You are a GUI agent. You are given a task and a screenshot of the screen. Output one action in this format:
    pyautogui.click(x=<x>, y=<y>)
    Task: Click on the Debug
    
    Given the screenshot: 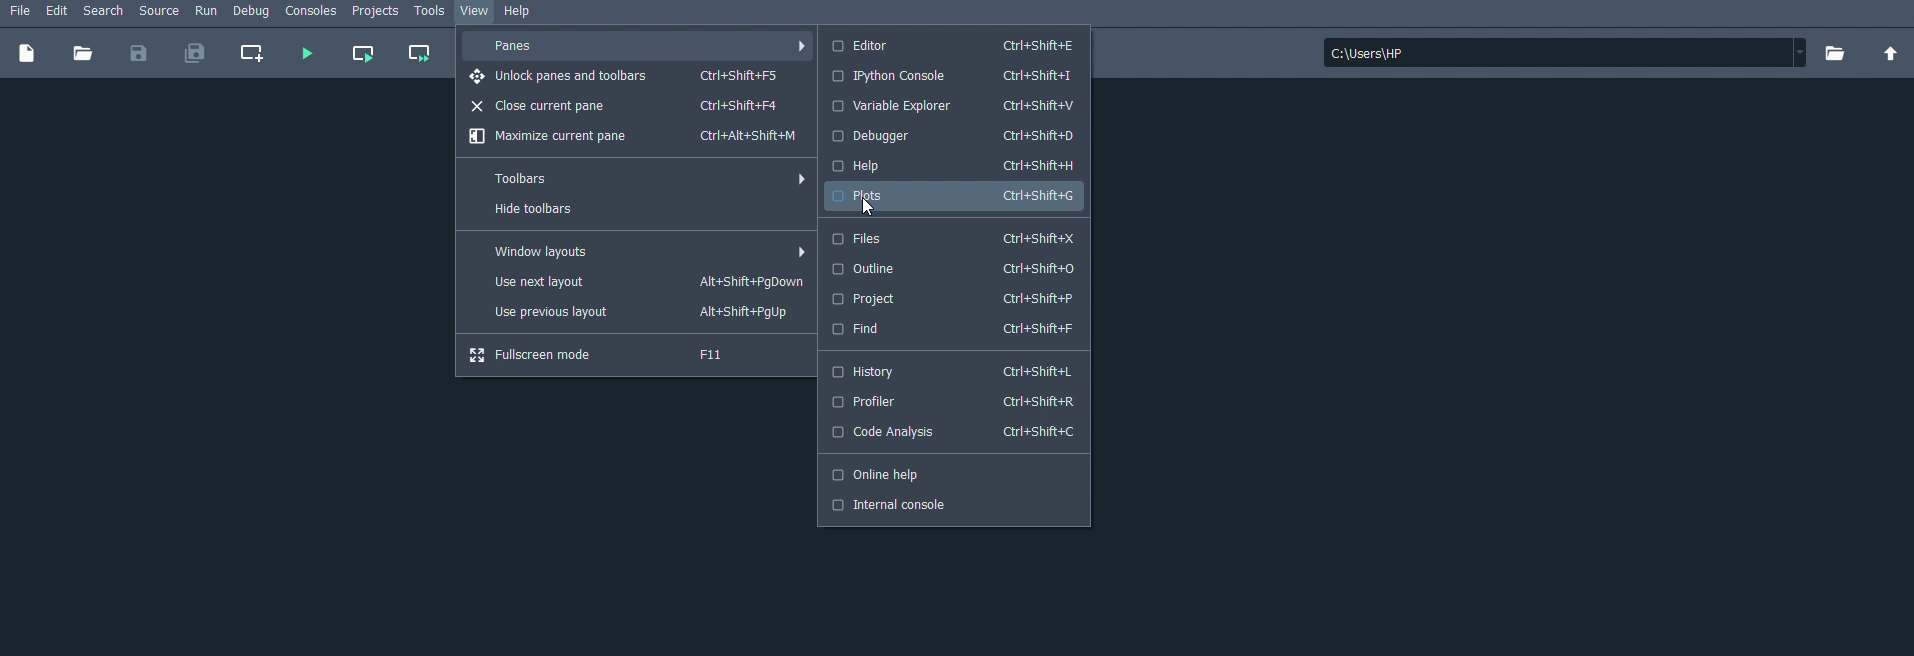 What is the action you would take?
    pyautogui.click(x=252, y=12)
    